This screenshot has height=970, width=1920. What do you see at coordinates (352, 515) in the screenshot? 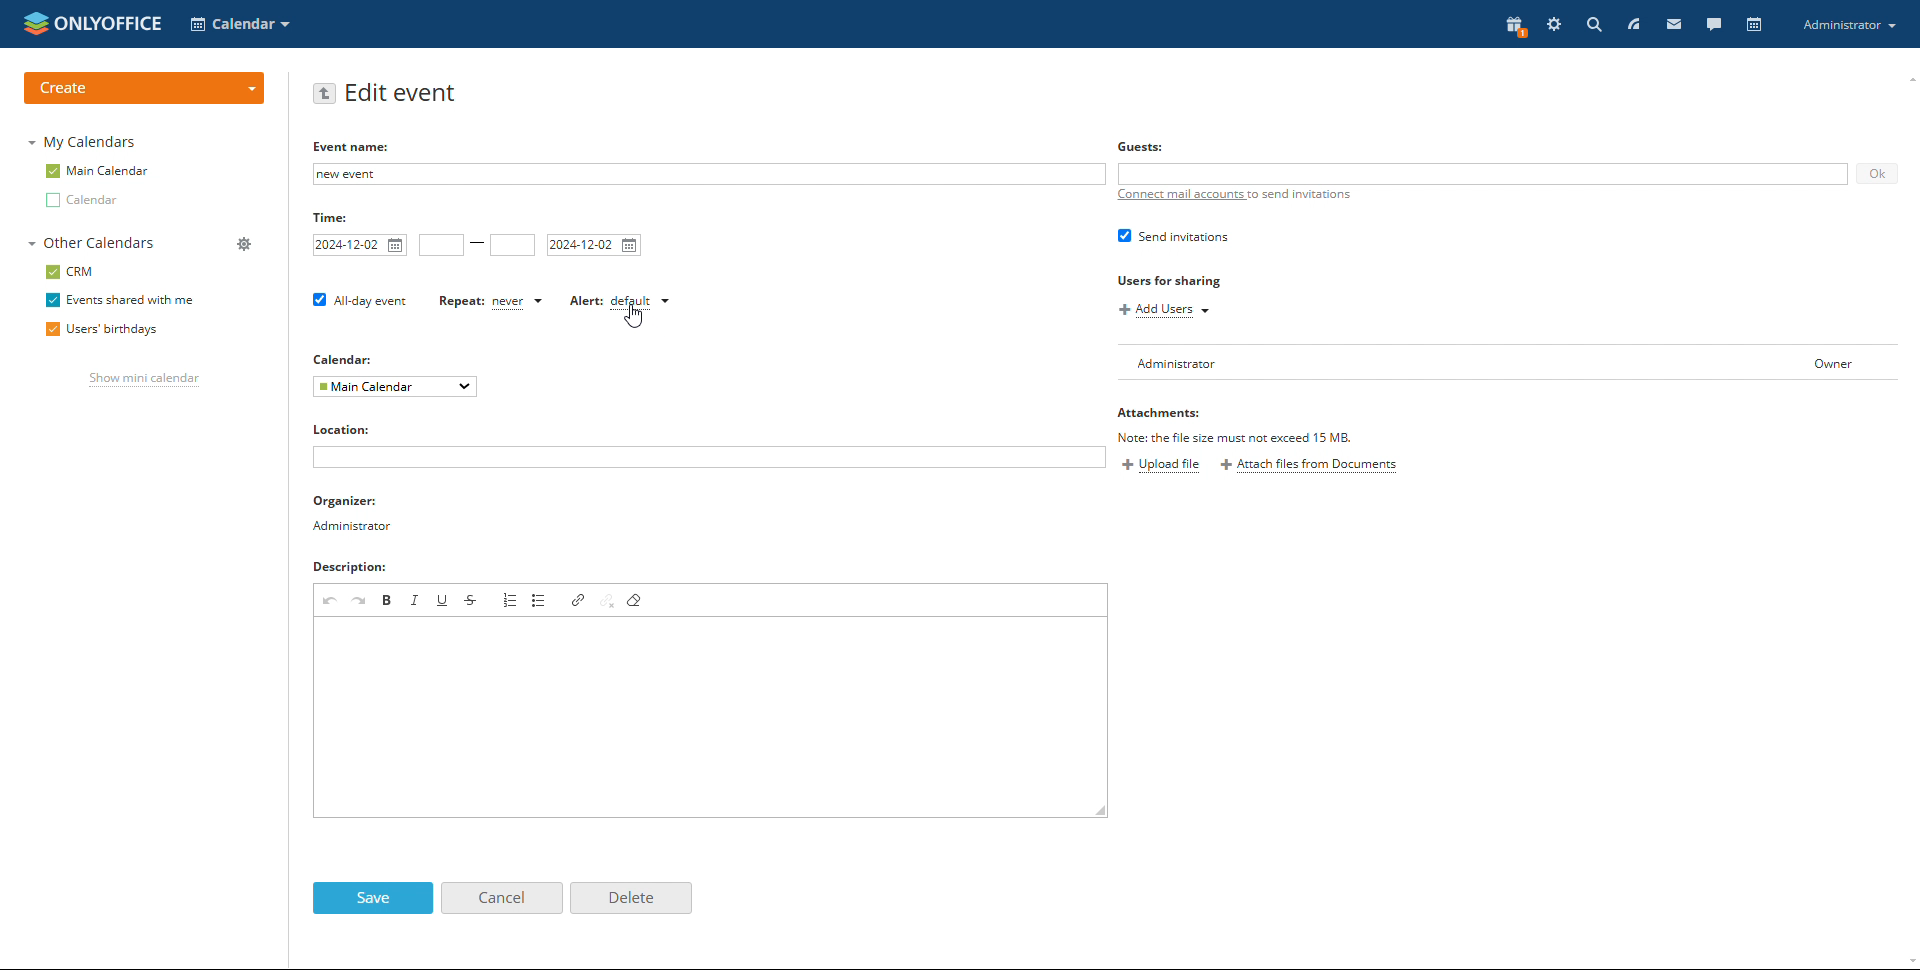
I see `organizer detail` at bounding box center [352, 515].